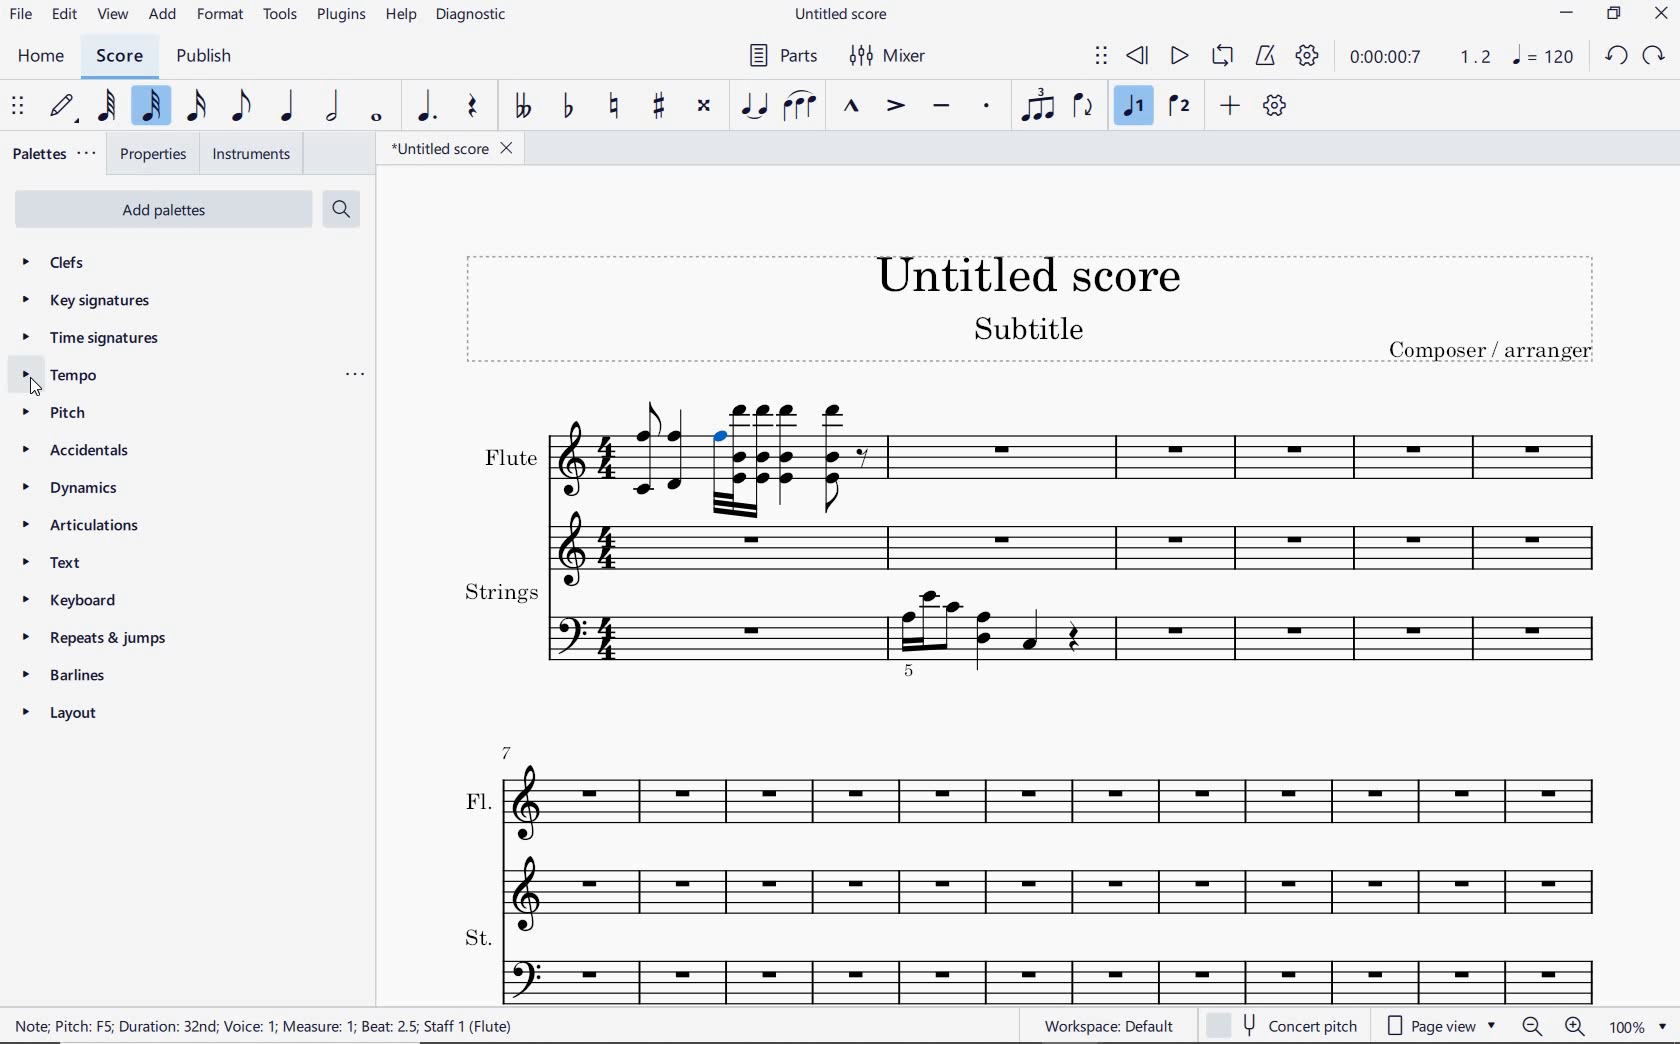  I want to click on ADD, so click(1231, 107).